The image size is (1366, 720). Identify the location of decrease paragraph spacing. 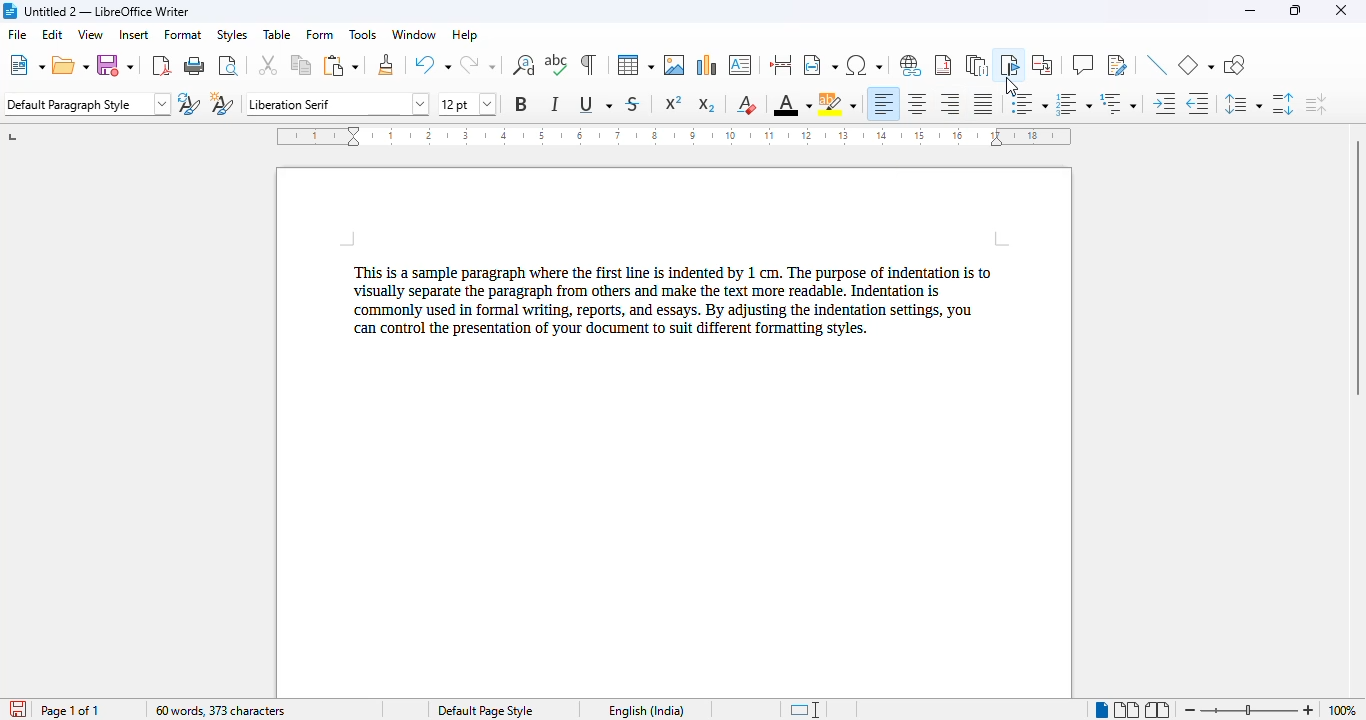
(1316, 104).